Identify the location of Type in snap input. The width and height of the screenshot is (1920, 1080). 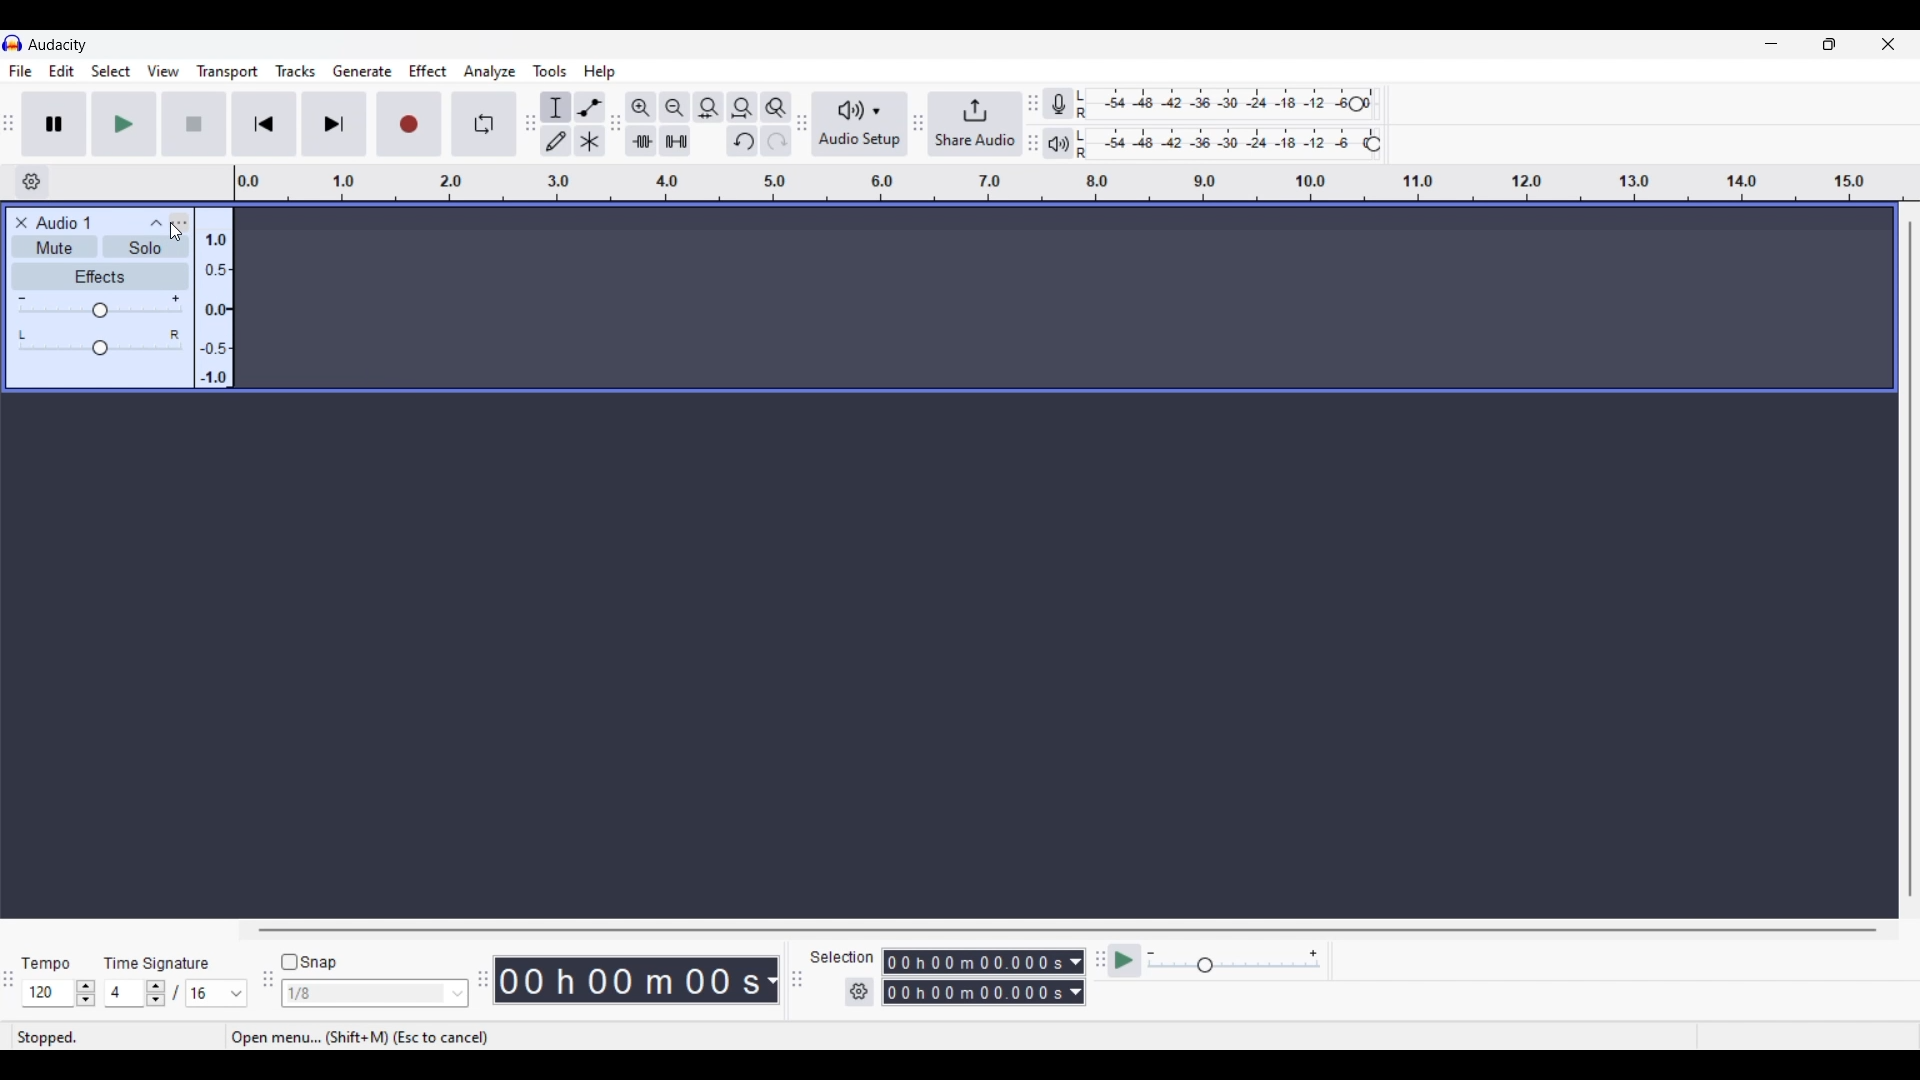
(365, 994).